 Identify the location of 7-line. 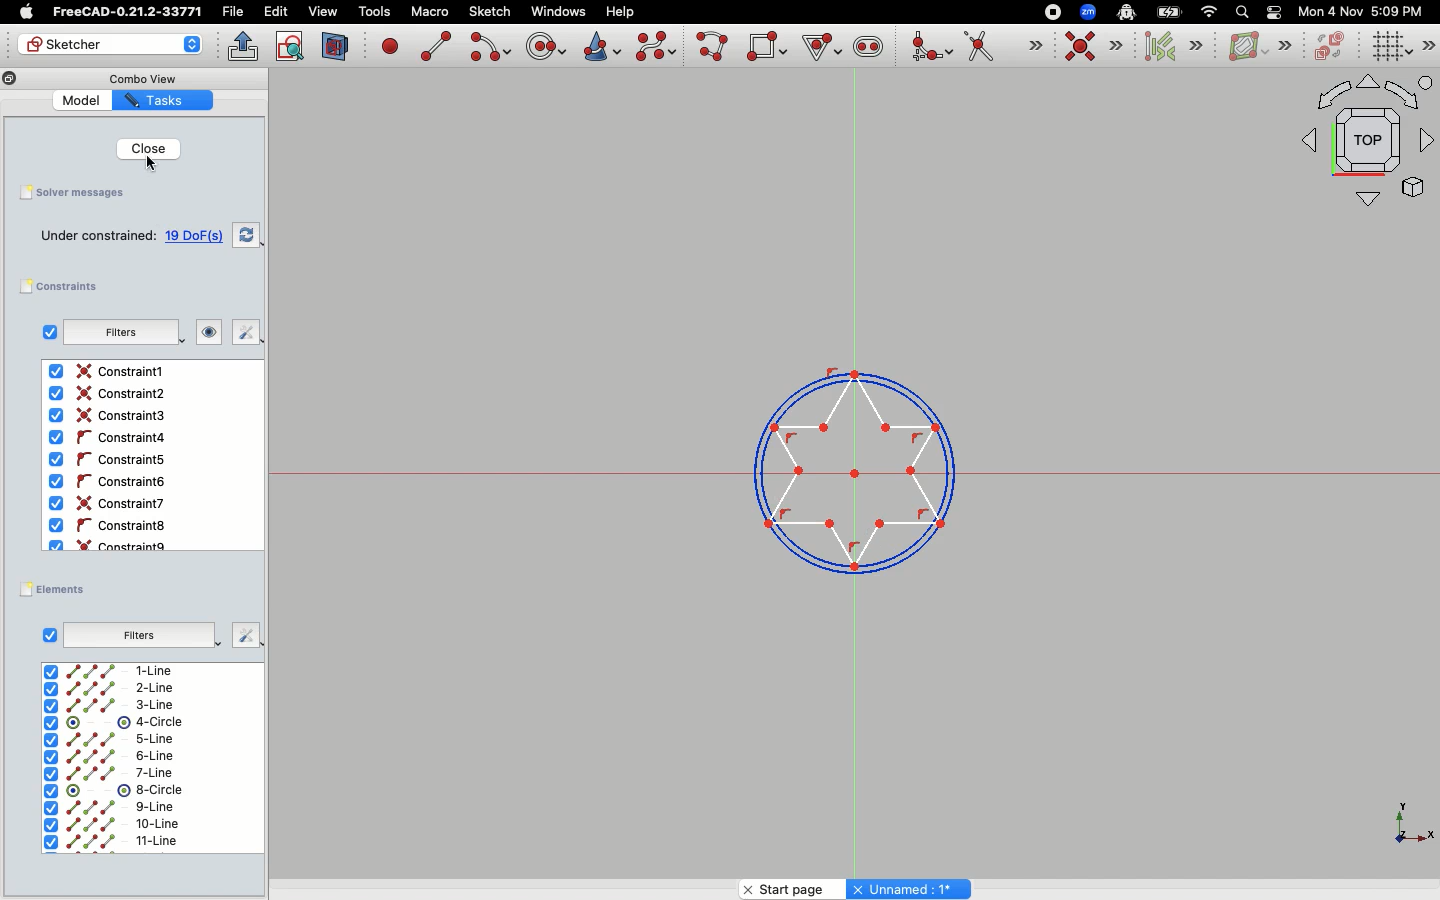
(110, 773).